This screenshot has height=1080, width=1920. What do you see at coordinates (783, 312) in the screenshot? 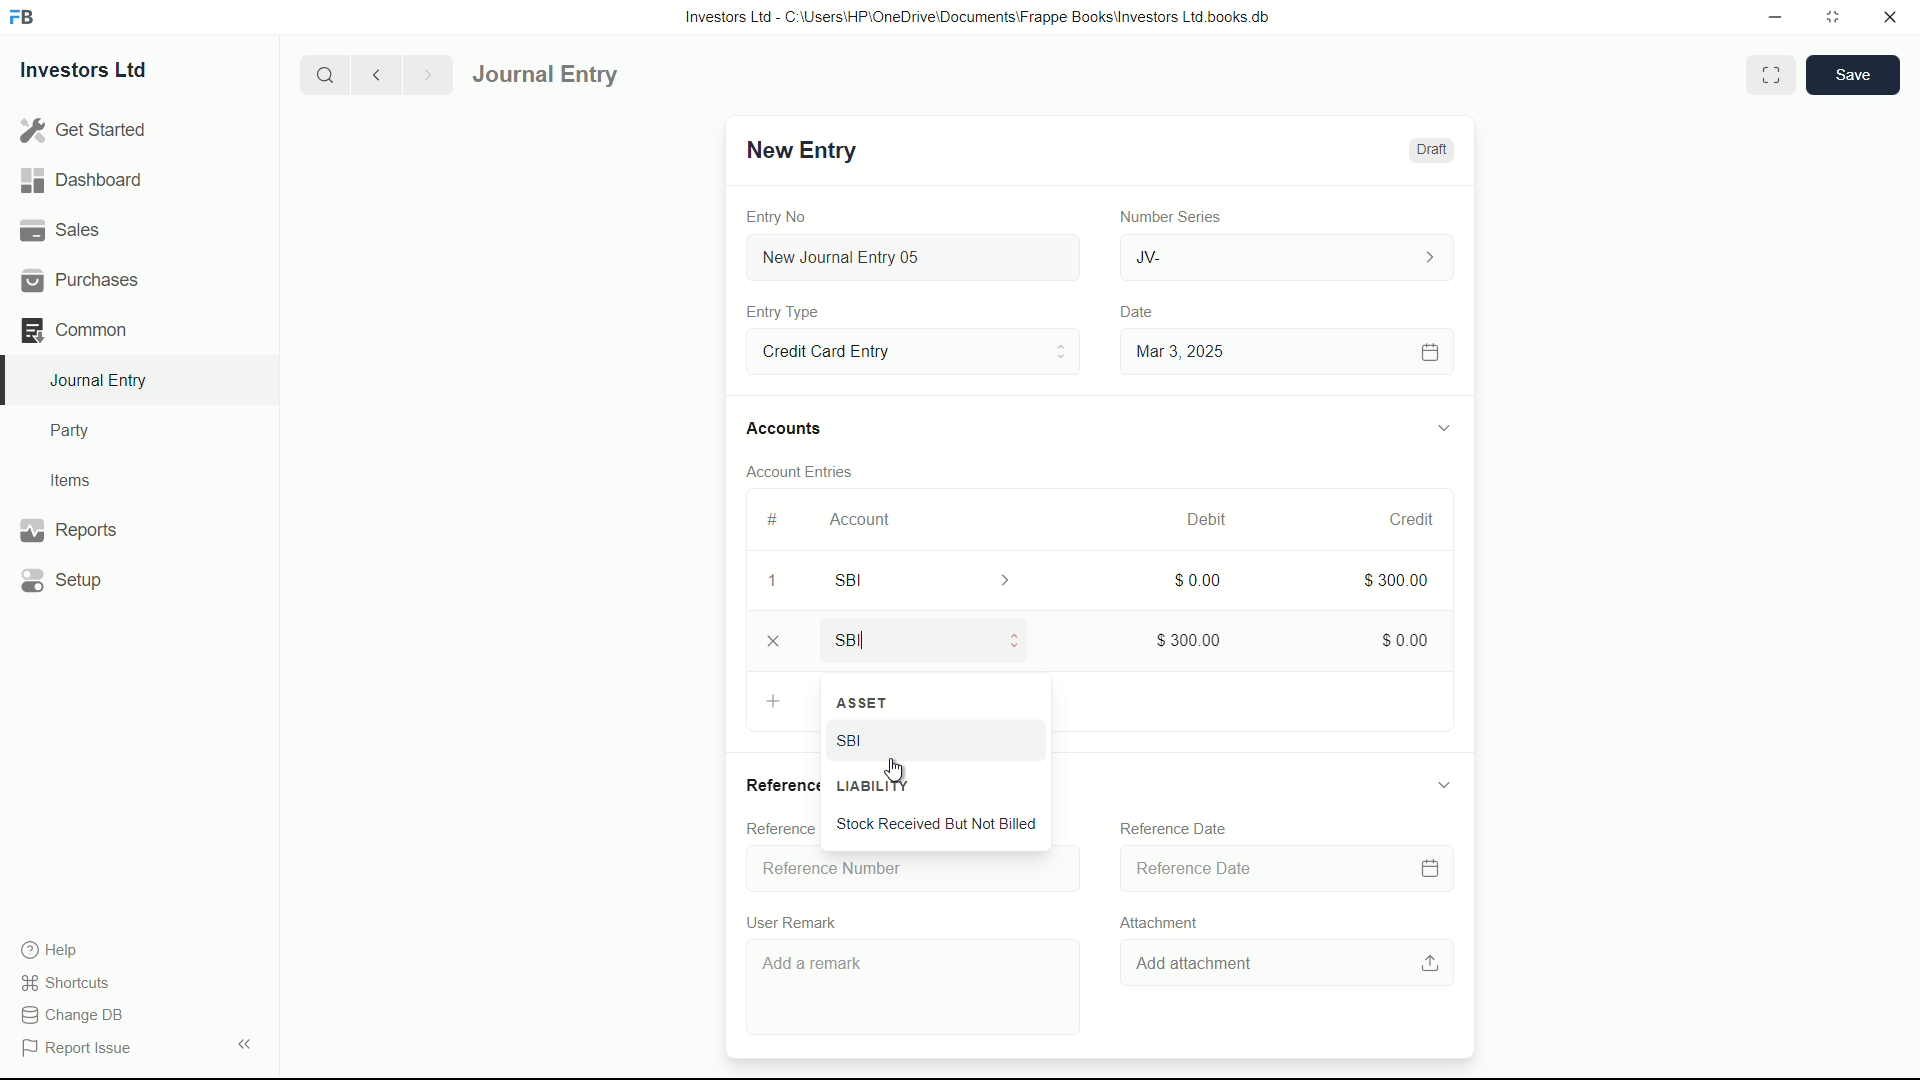
I see `Entry Type` at bounding box center [783, 312].